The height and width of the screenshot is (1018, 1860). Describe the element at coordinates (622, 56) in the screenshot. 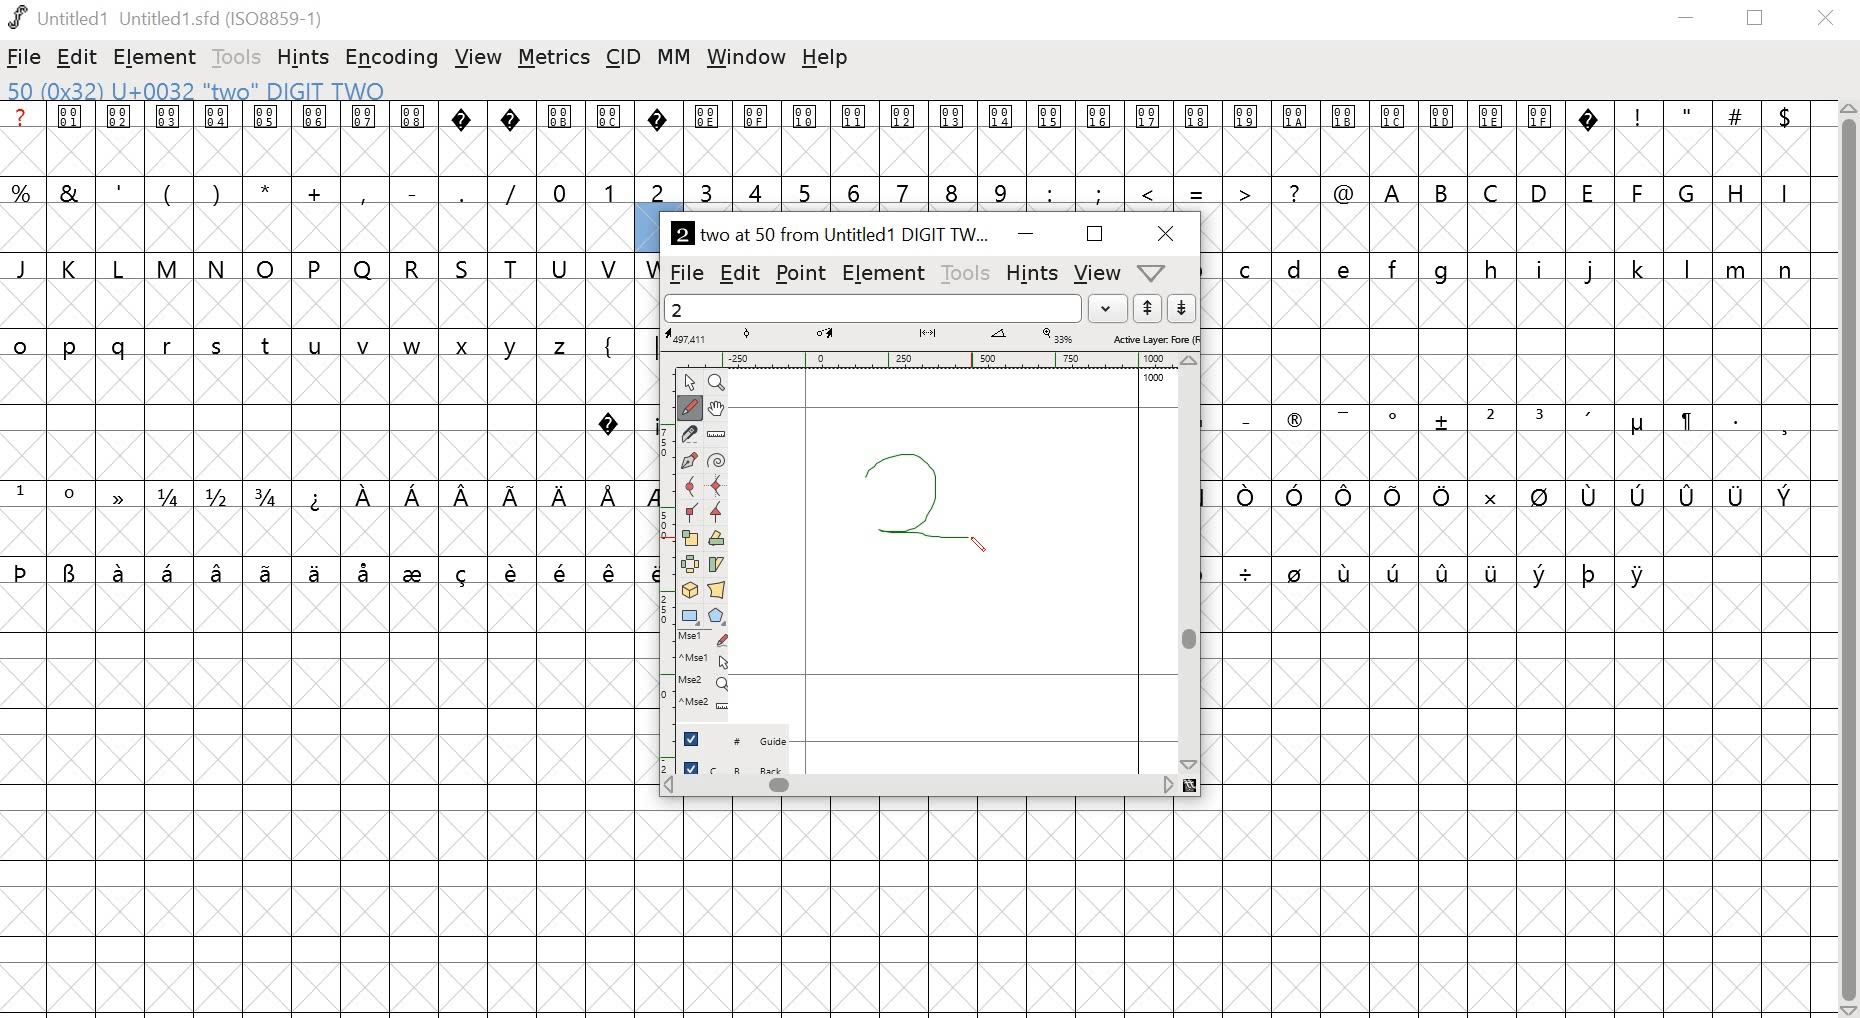

I see `cid` at that location.